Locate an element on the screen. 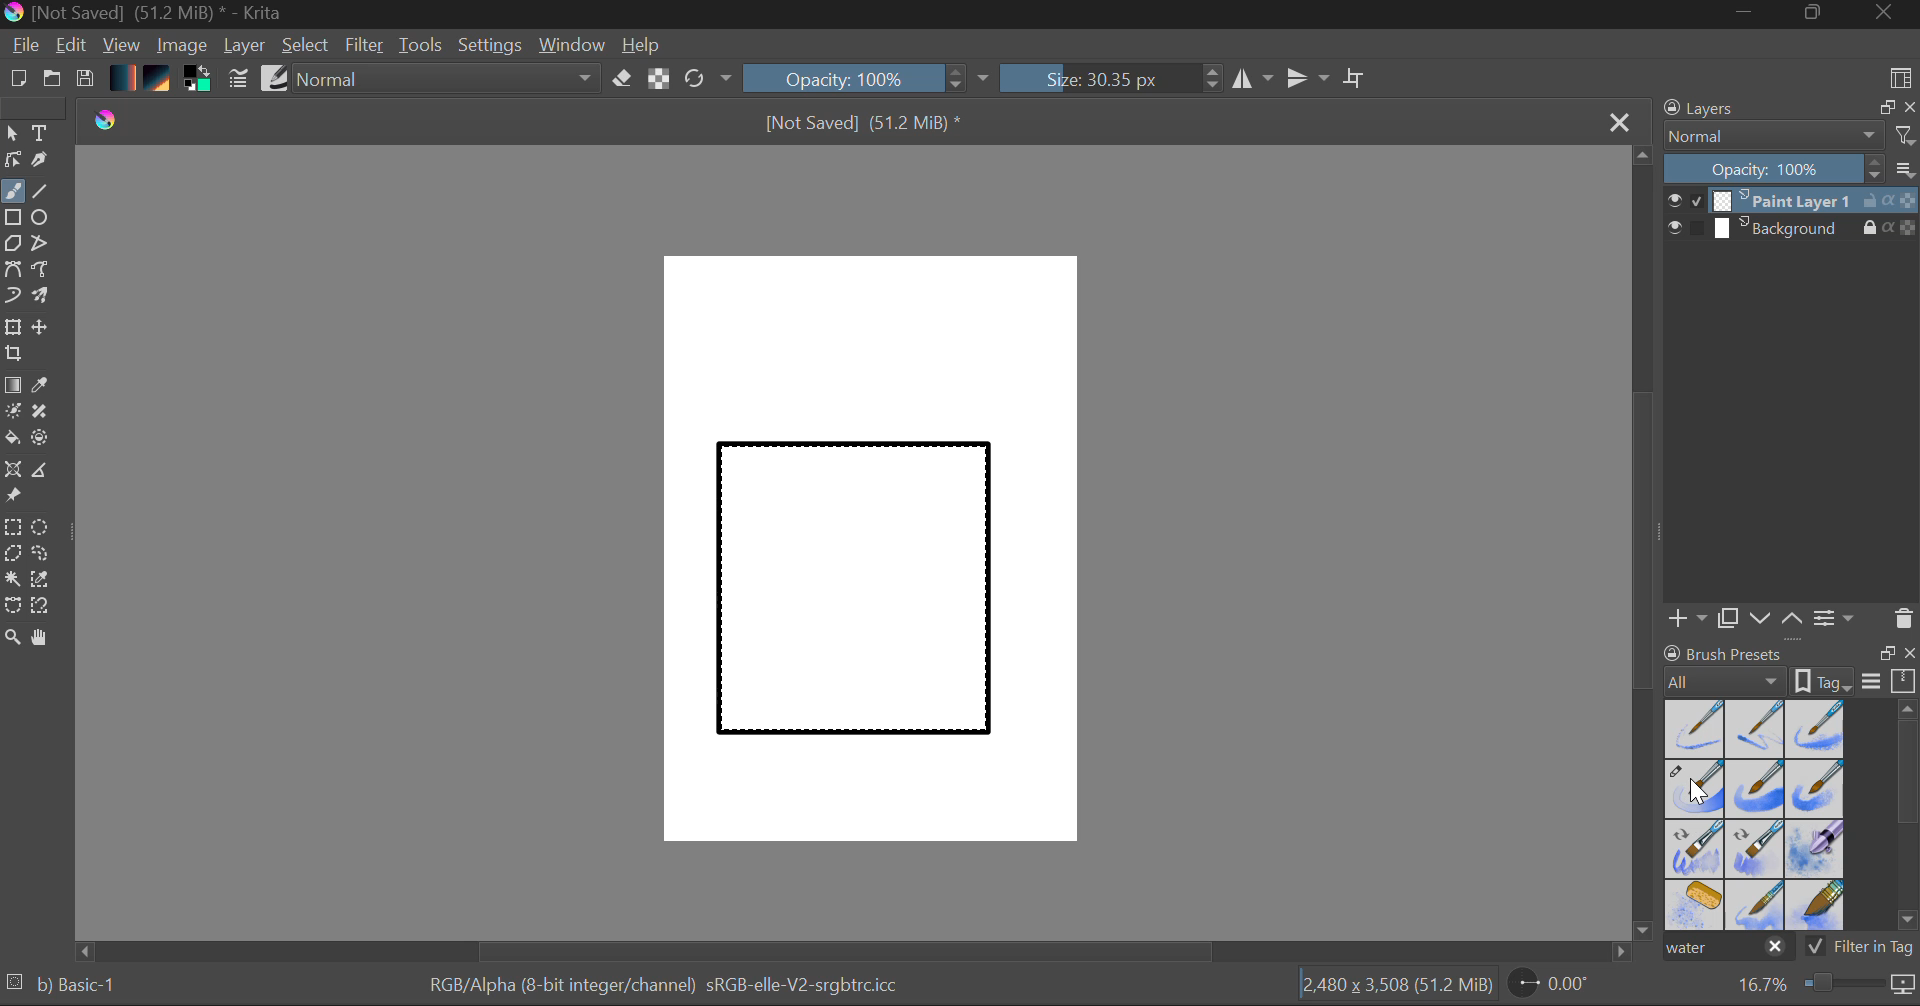 This screenshot has height=1006, width=1920. Water C - Special Splats is located at coordinates (1696, 905).